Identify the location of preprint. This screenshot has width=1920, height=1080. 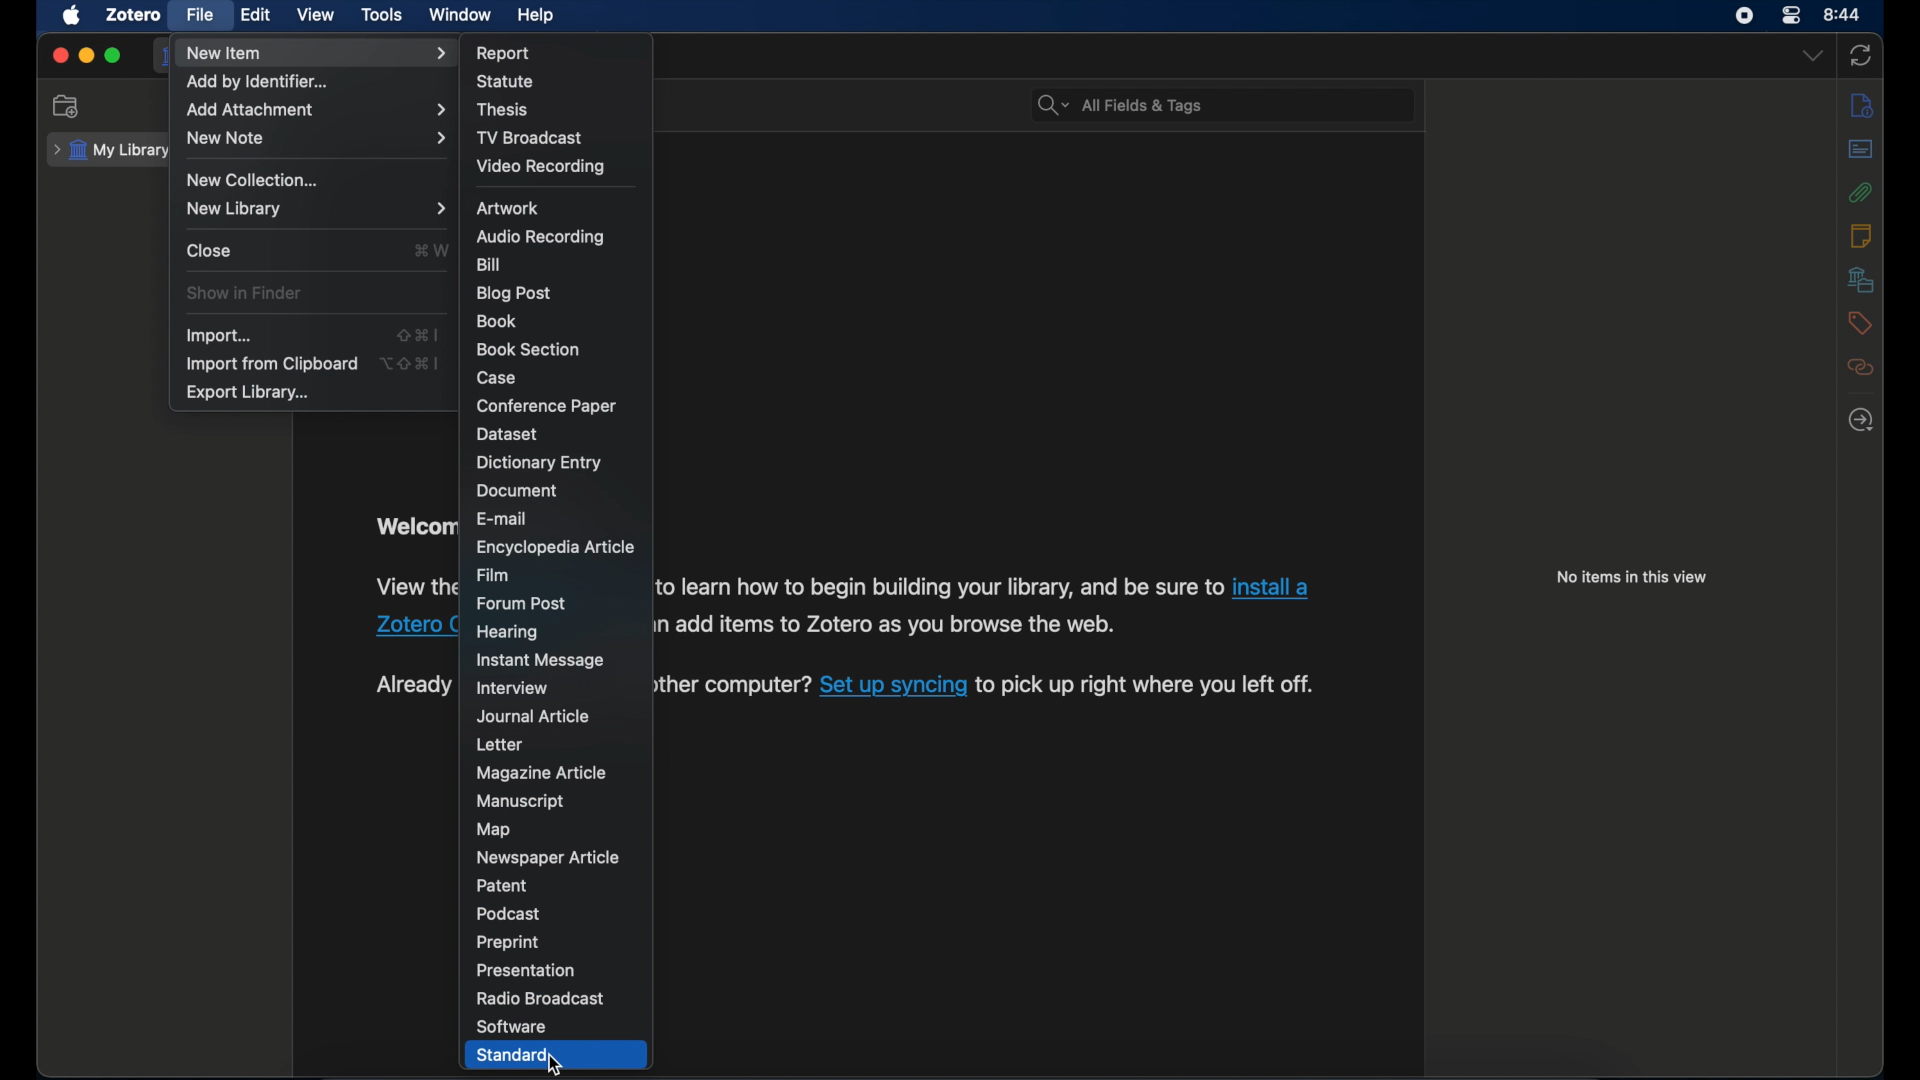
(508, 943).